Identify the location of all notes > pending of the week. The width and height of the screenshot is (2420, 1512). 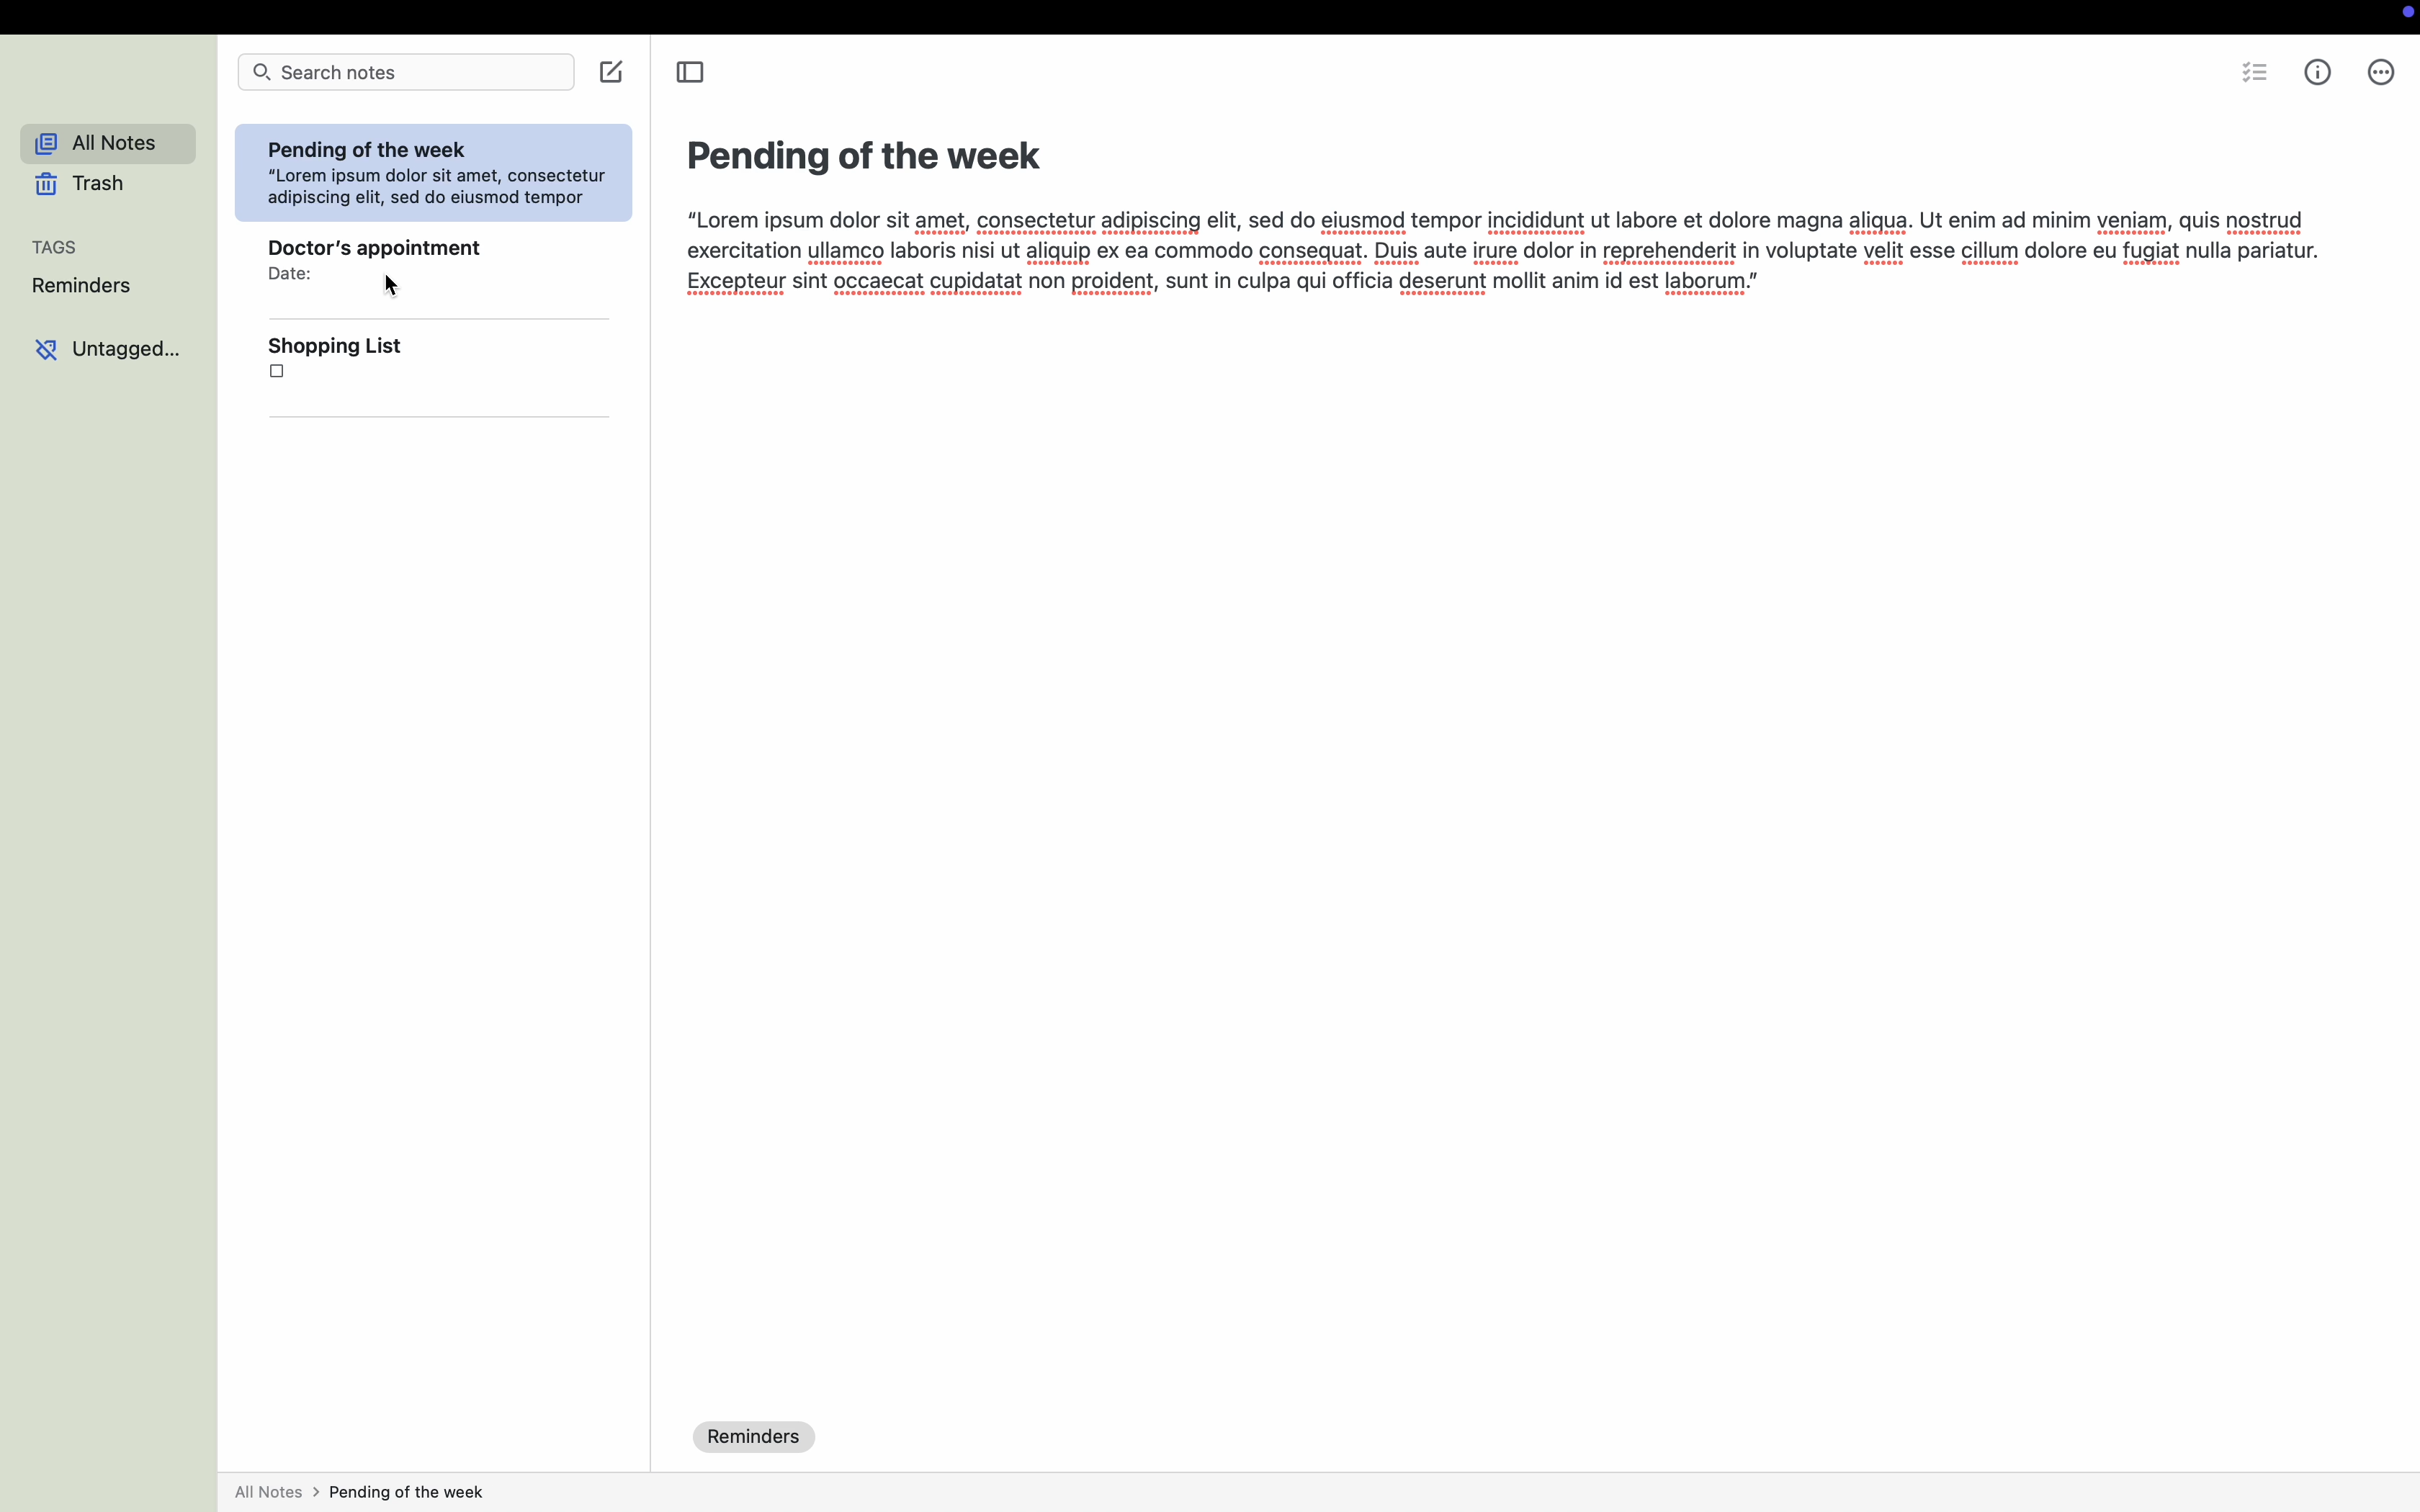
(361, 1493).